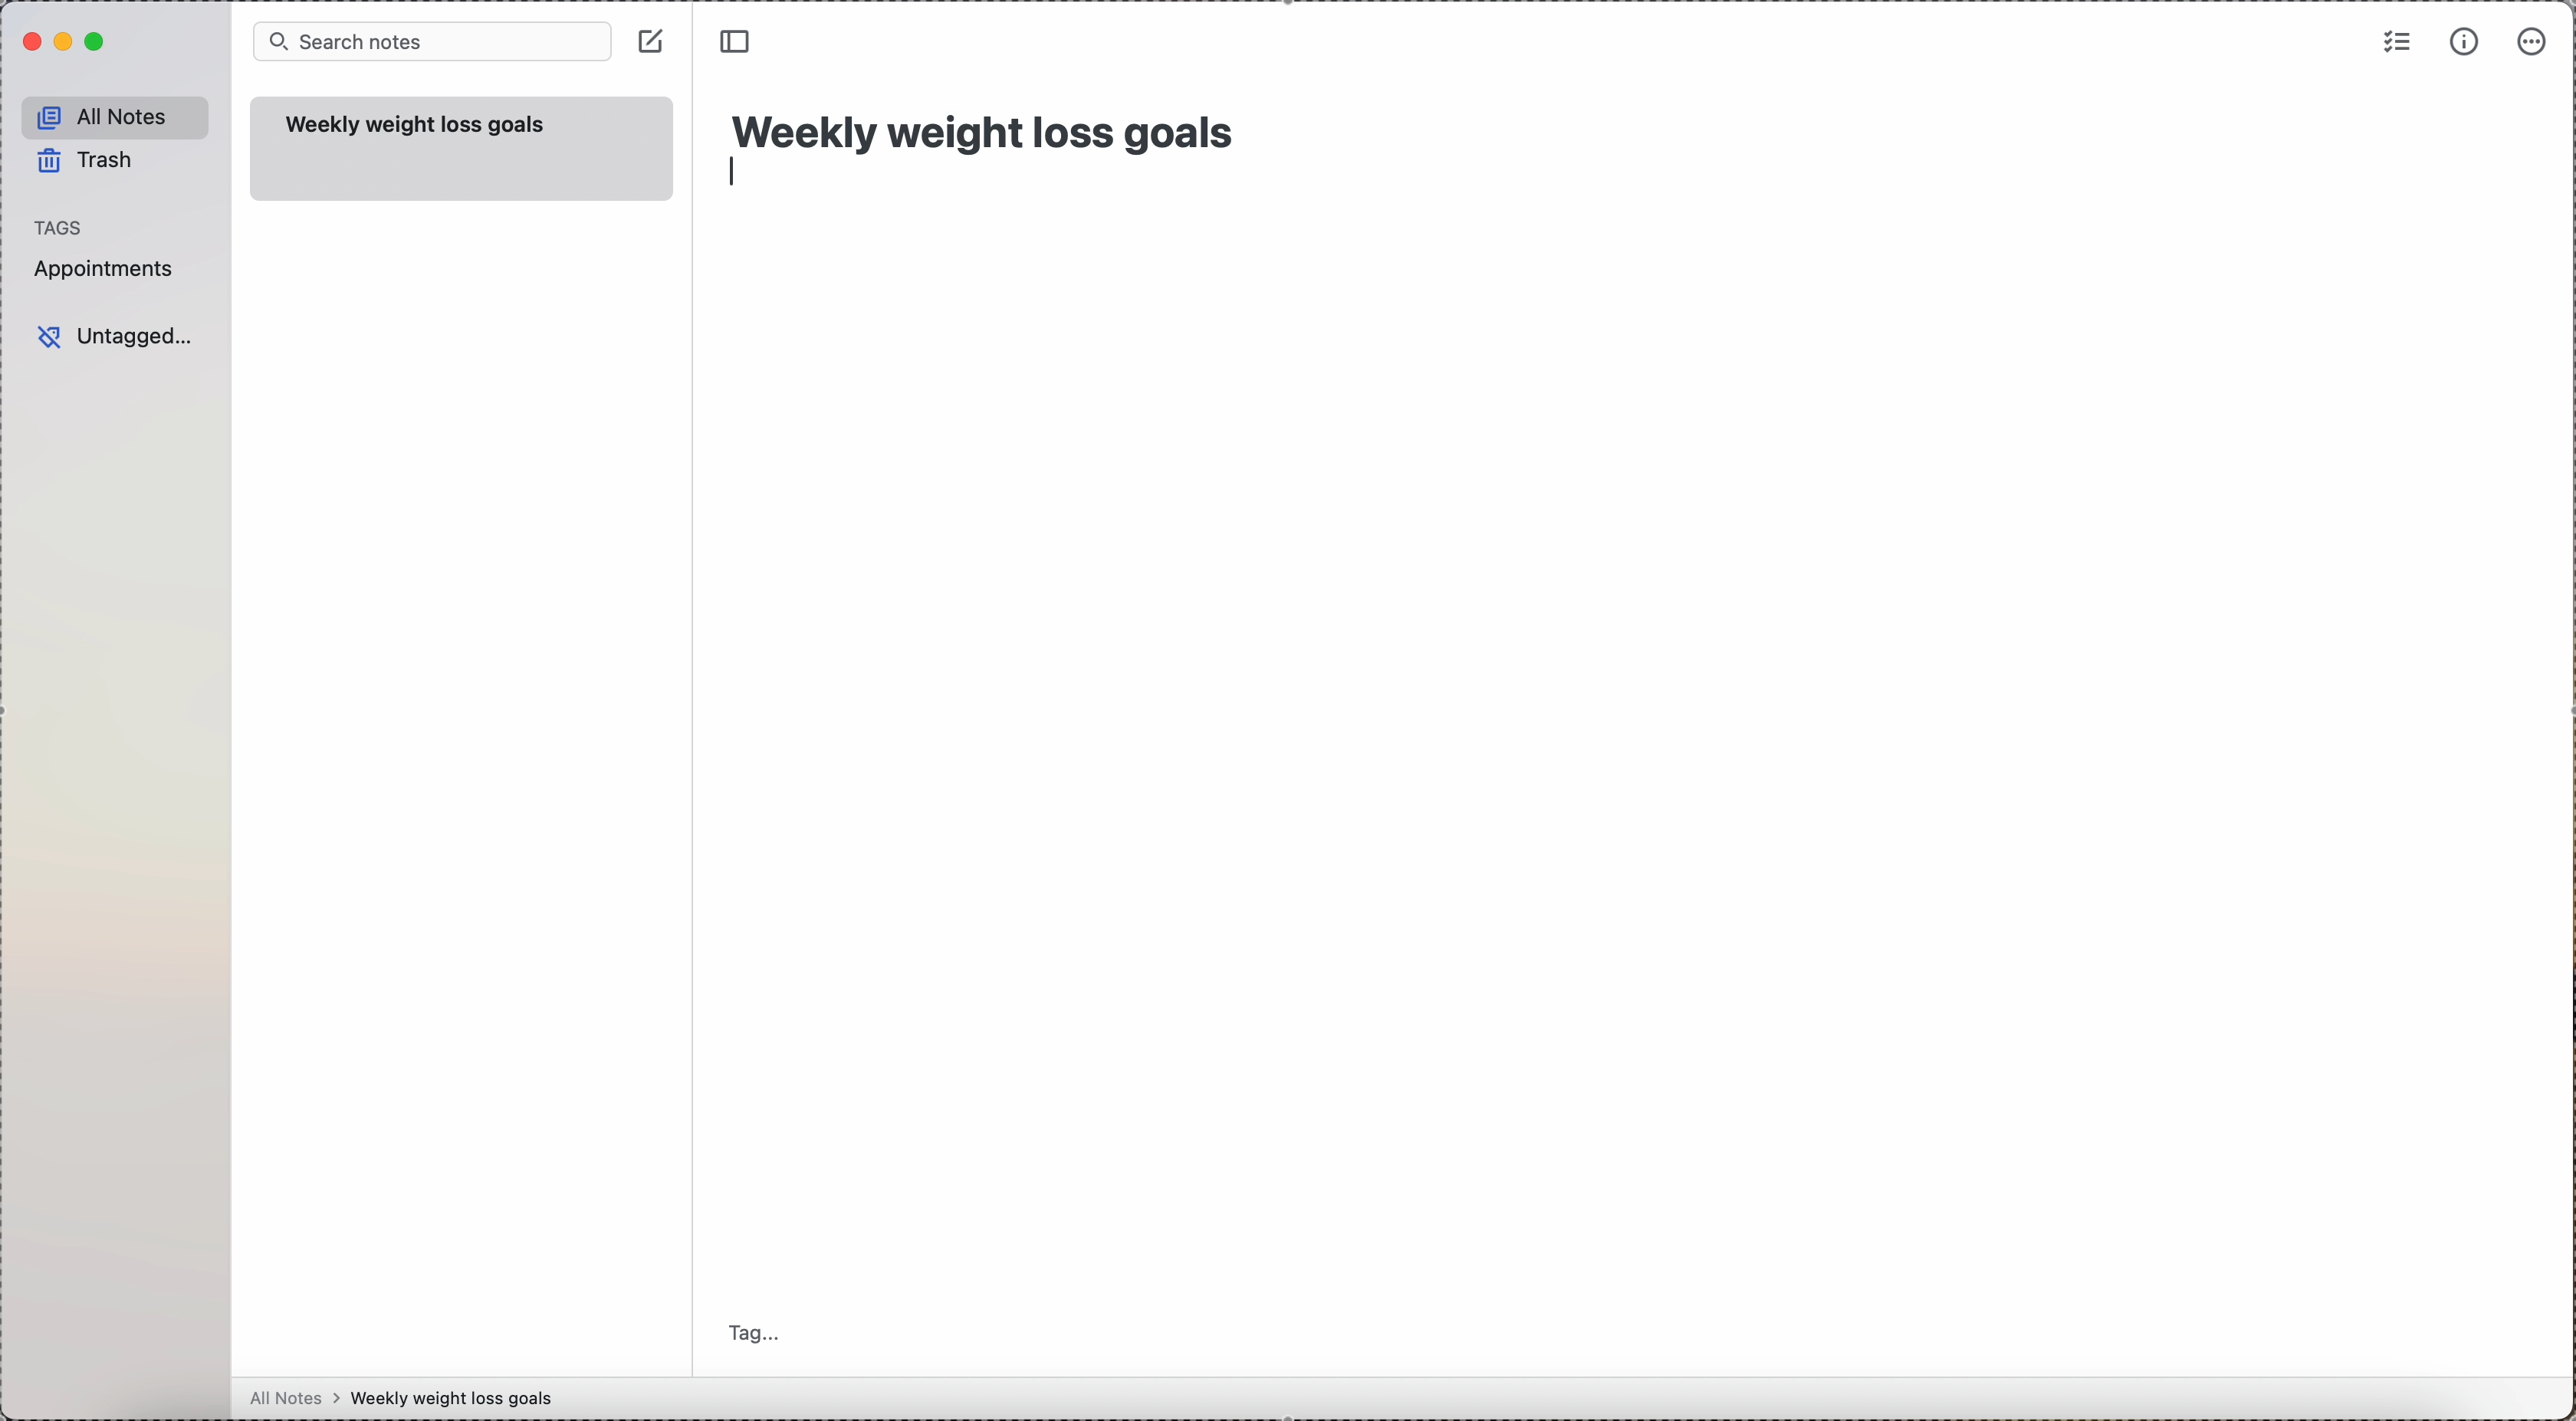  What do you see at coordinates (98, 42) in the screenshot?
I see `maximize Simplenote` at bounding box center [98, 42].